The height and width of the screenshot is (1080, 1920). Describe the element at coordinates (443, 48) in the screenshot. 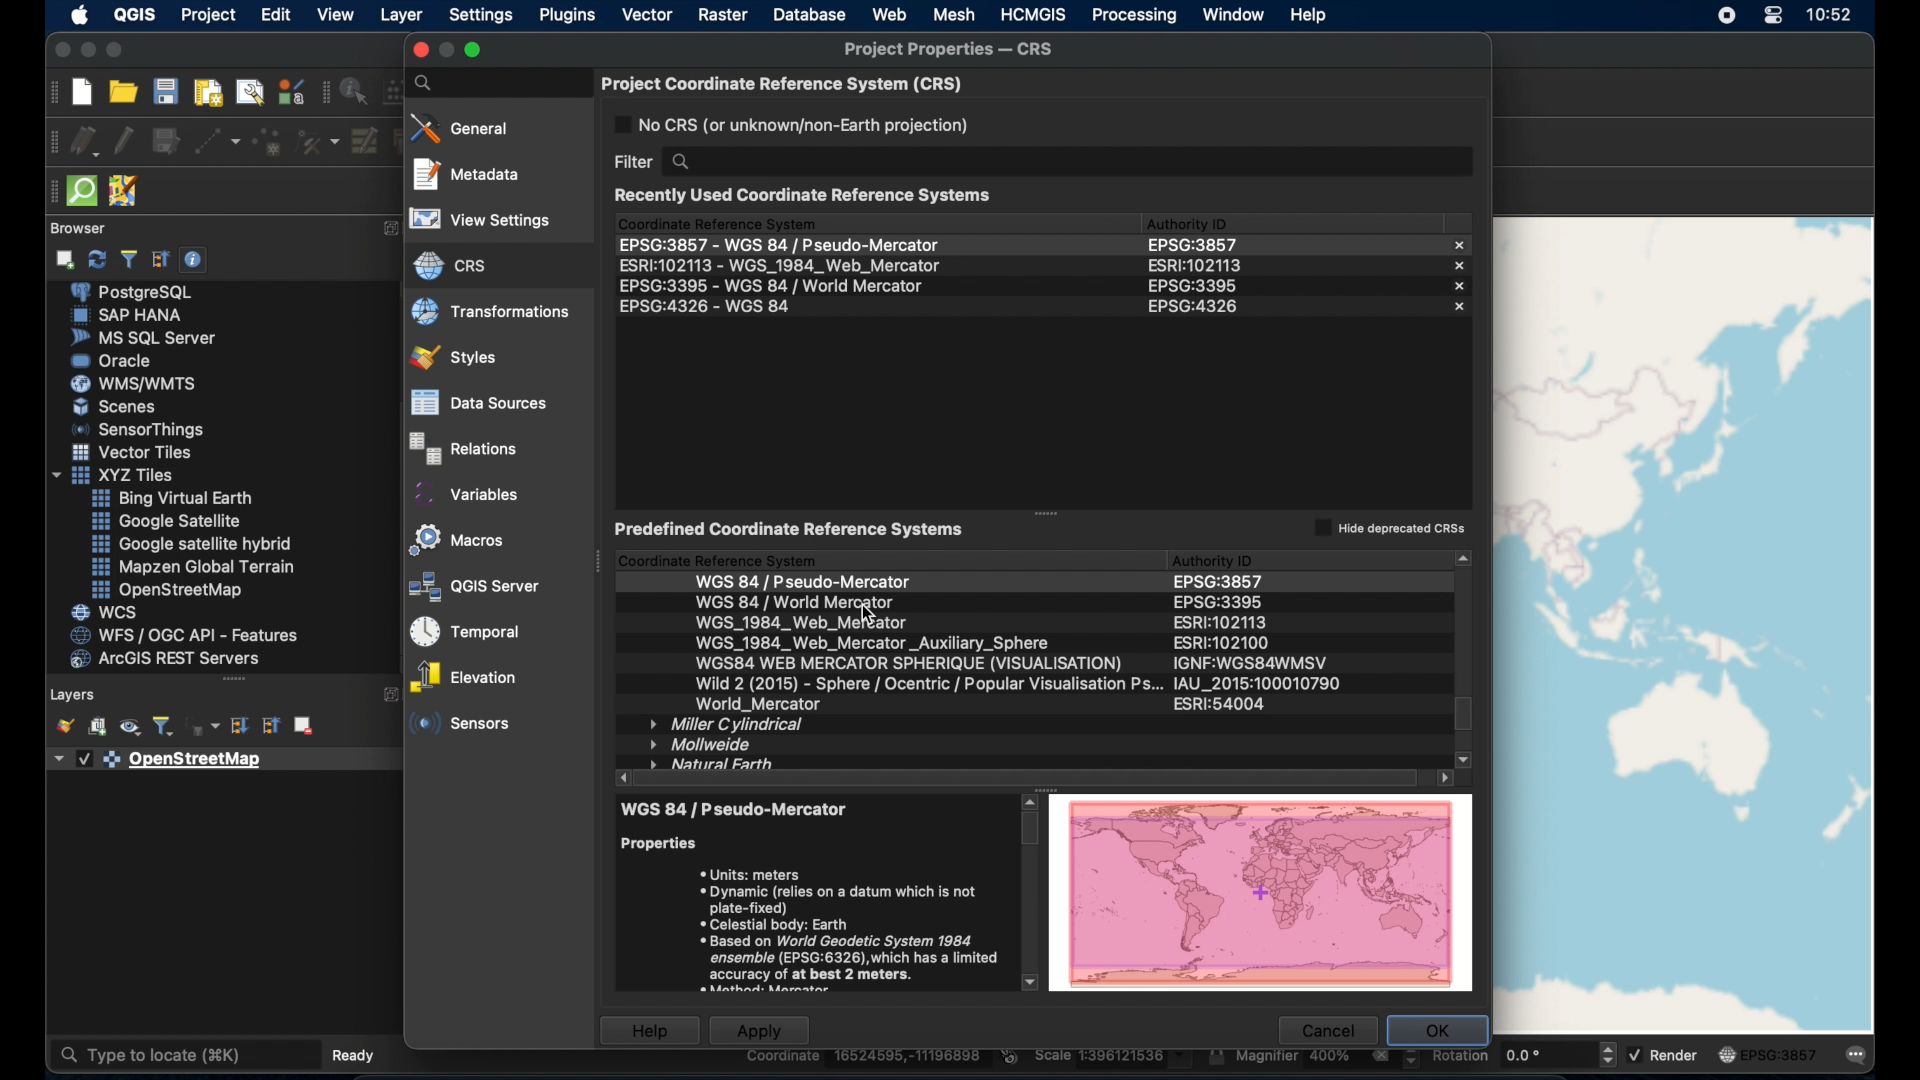

I see `inactive minimize button ` at that location.